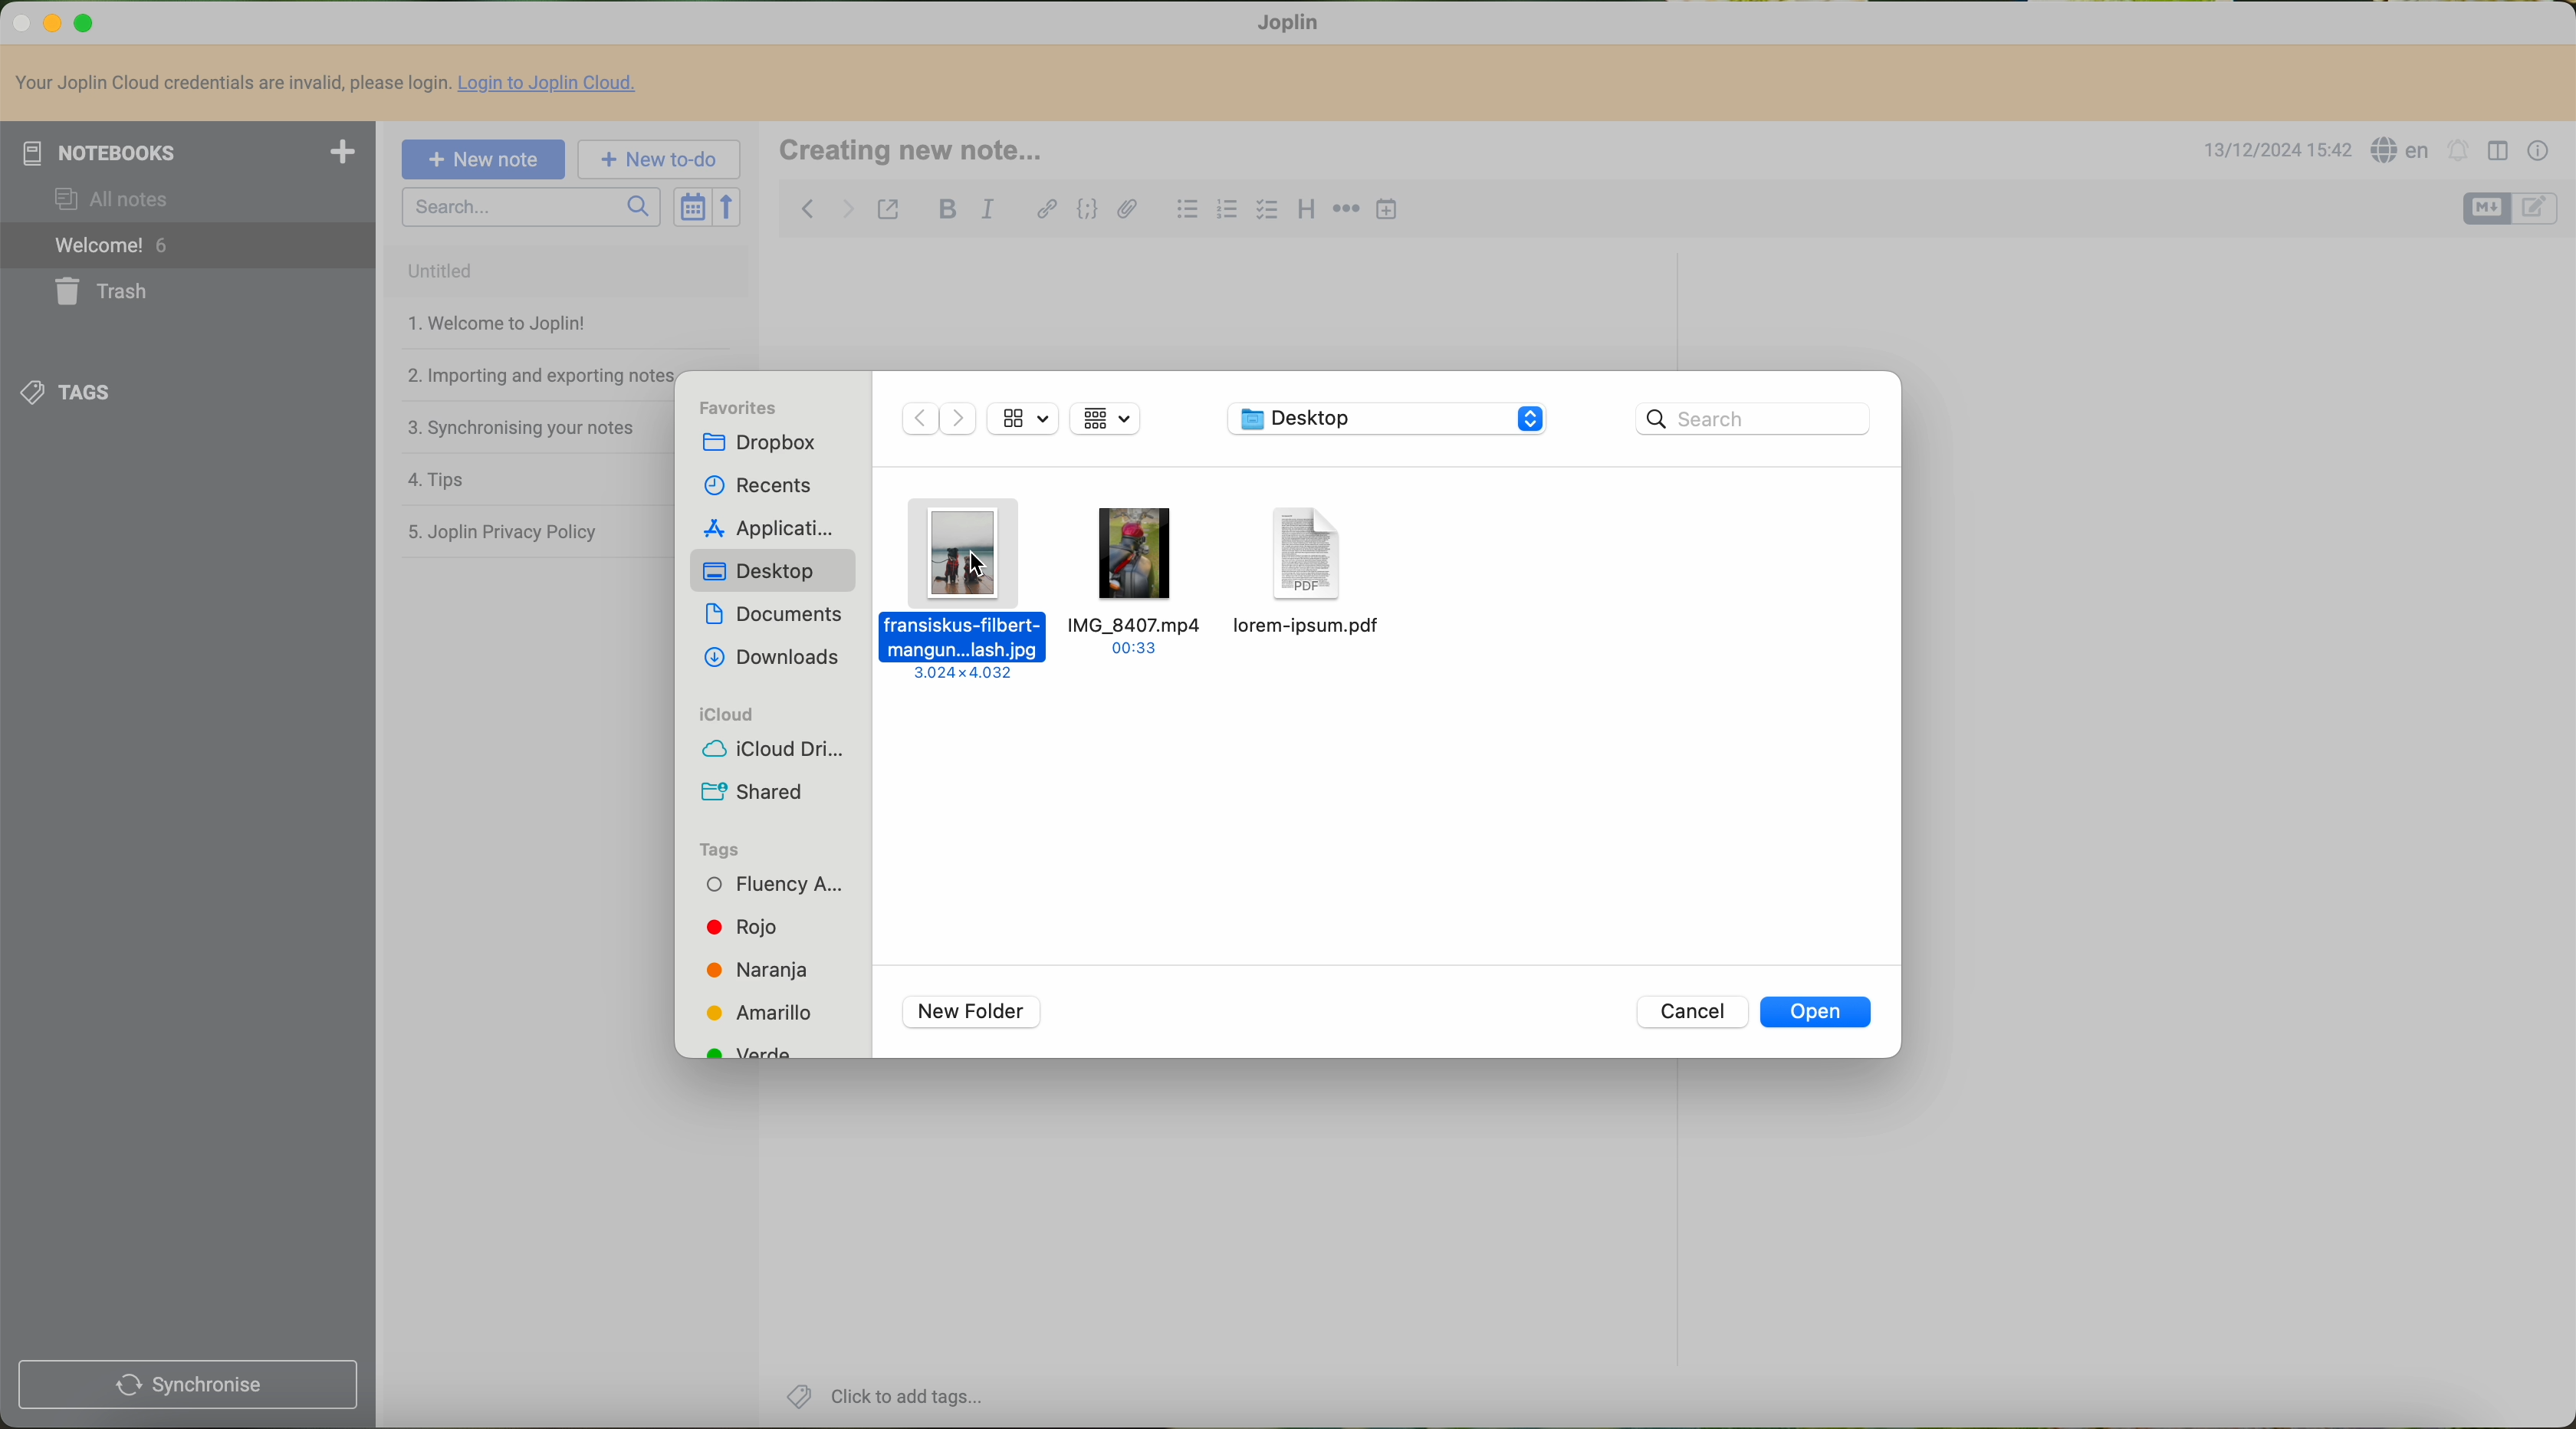 This screenshot has height=1429, width=2576. What do you see at coordinates (1140, 580) in the screenshot?
I see `video file` at bounding box center [1140, 580].